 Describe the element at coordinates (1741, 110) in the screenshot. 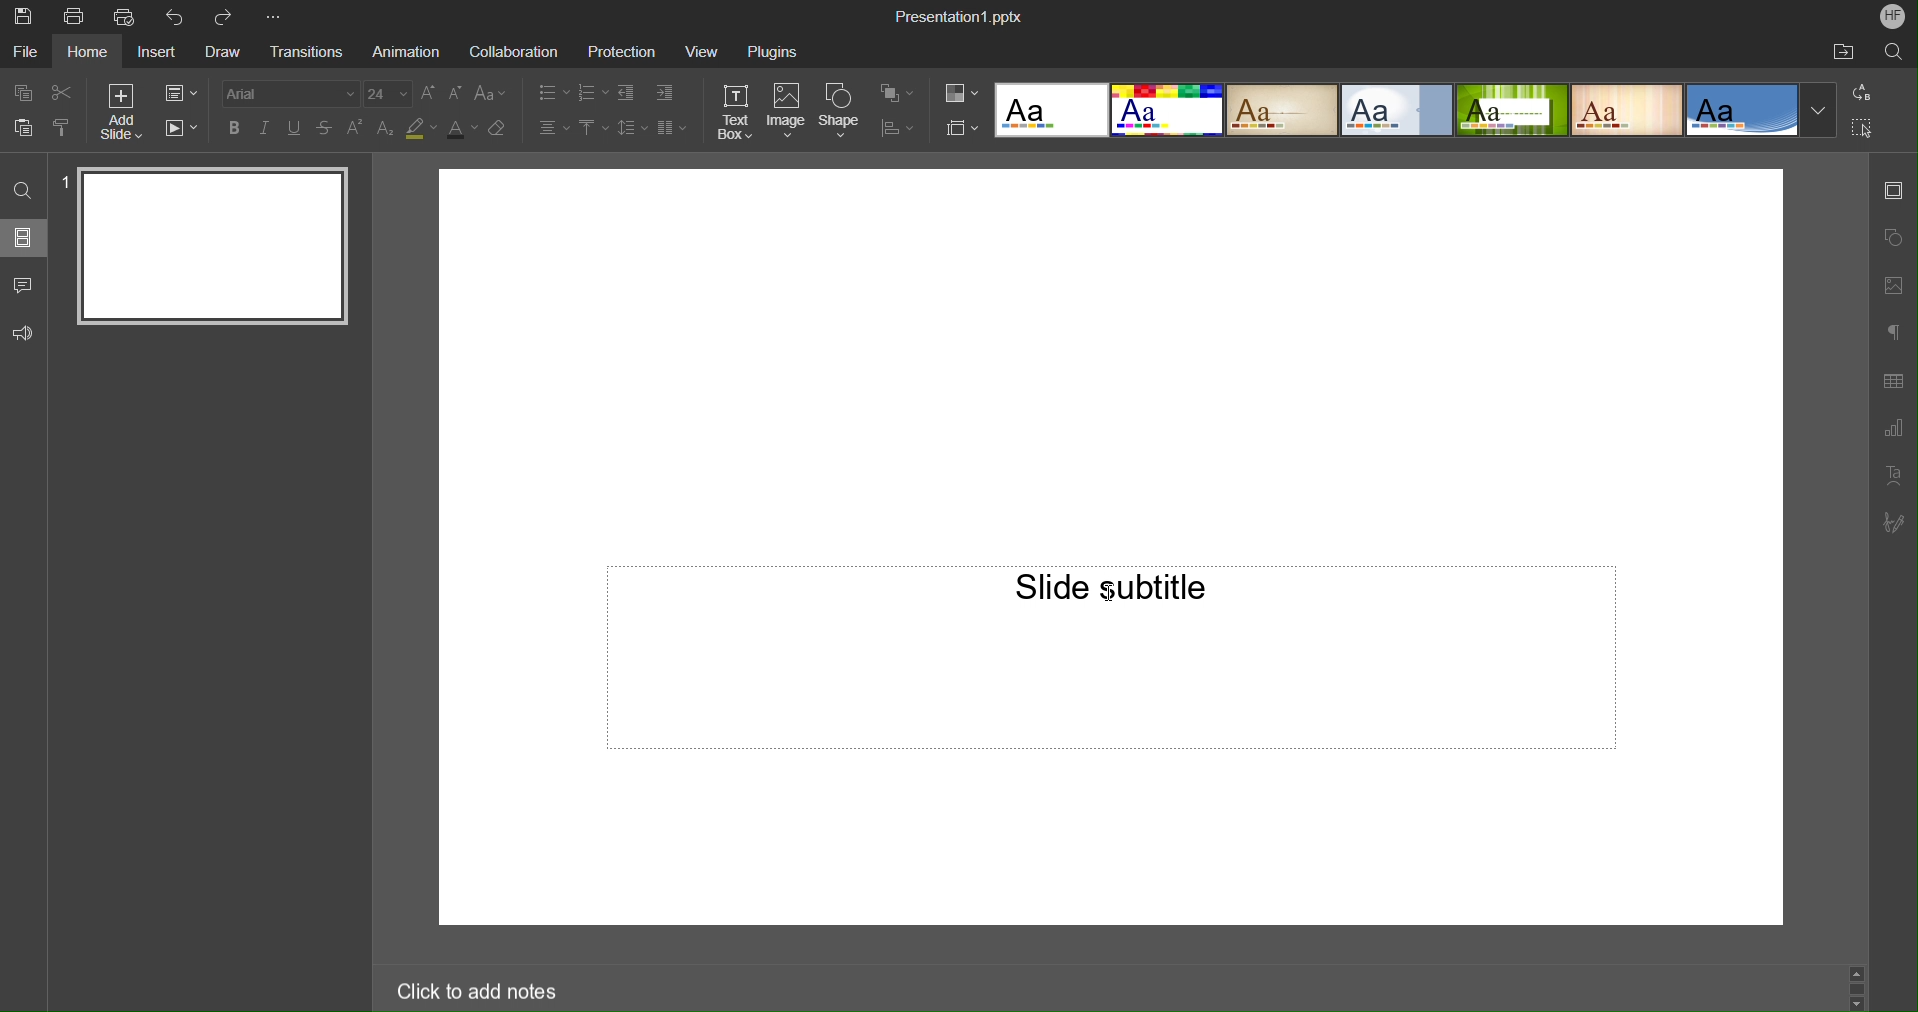

I see `template` at that location.